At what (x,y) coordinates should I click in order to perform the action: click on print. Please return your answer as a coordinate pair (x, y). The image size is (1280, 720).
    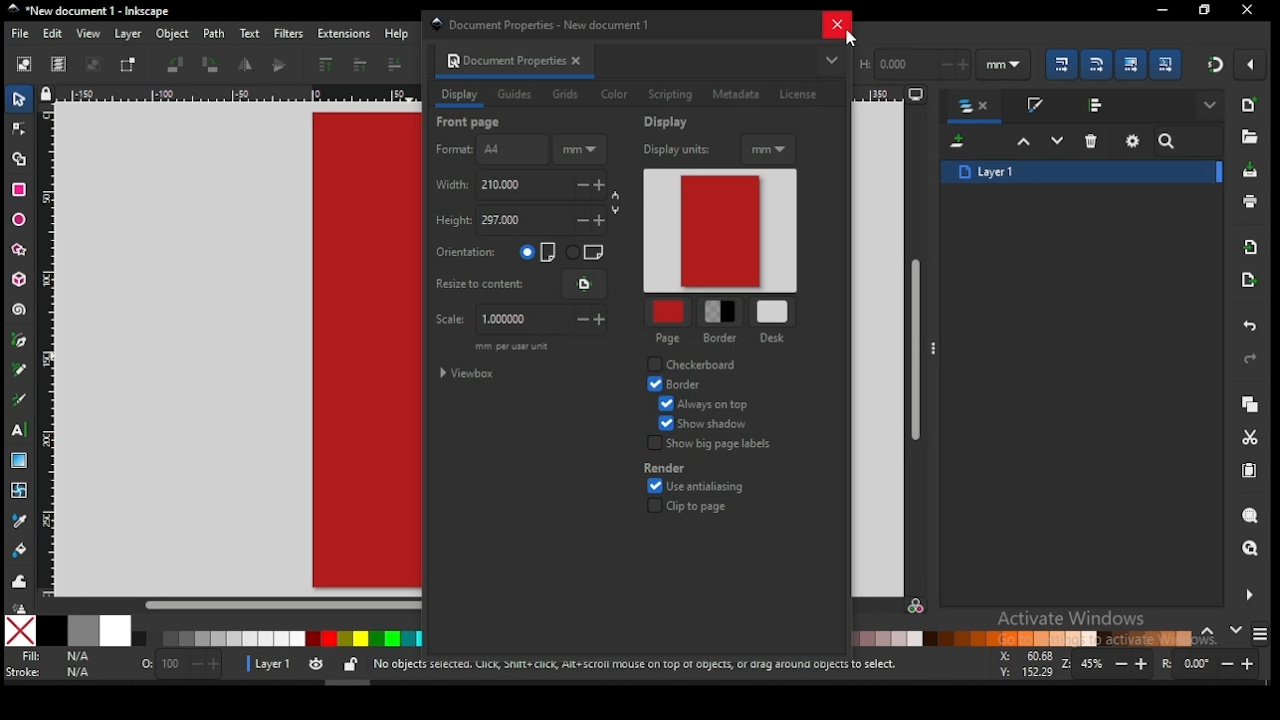
    Looking at the image, I should click on (1250, 202).